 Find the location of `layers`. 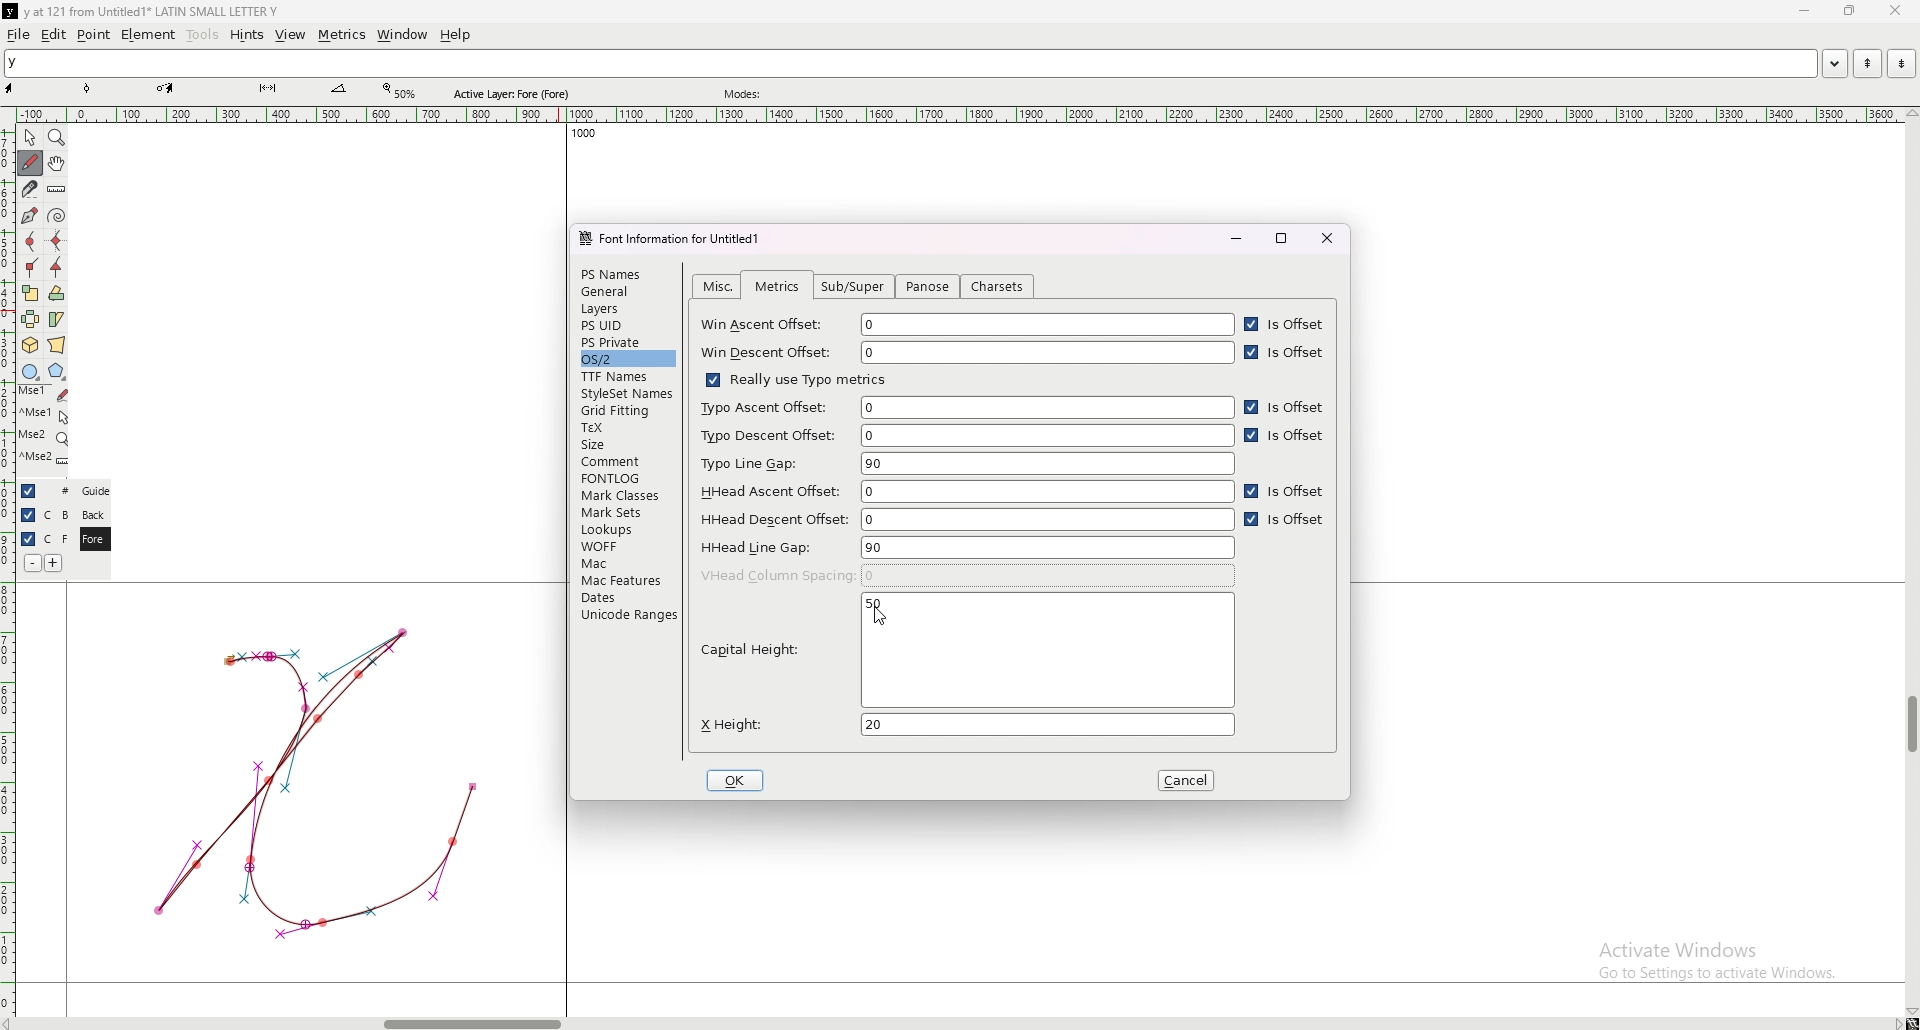

layers is located at coordinates (625, 309).